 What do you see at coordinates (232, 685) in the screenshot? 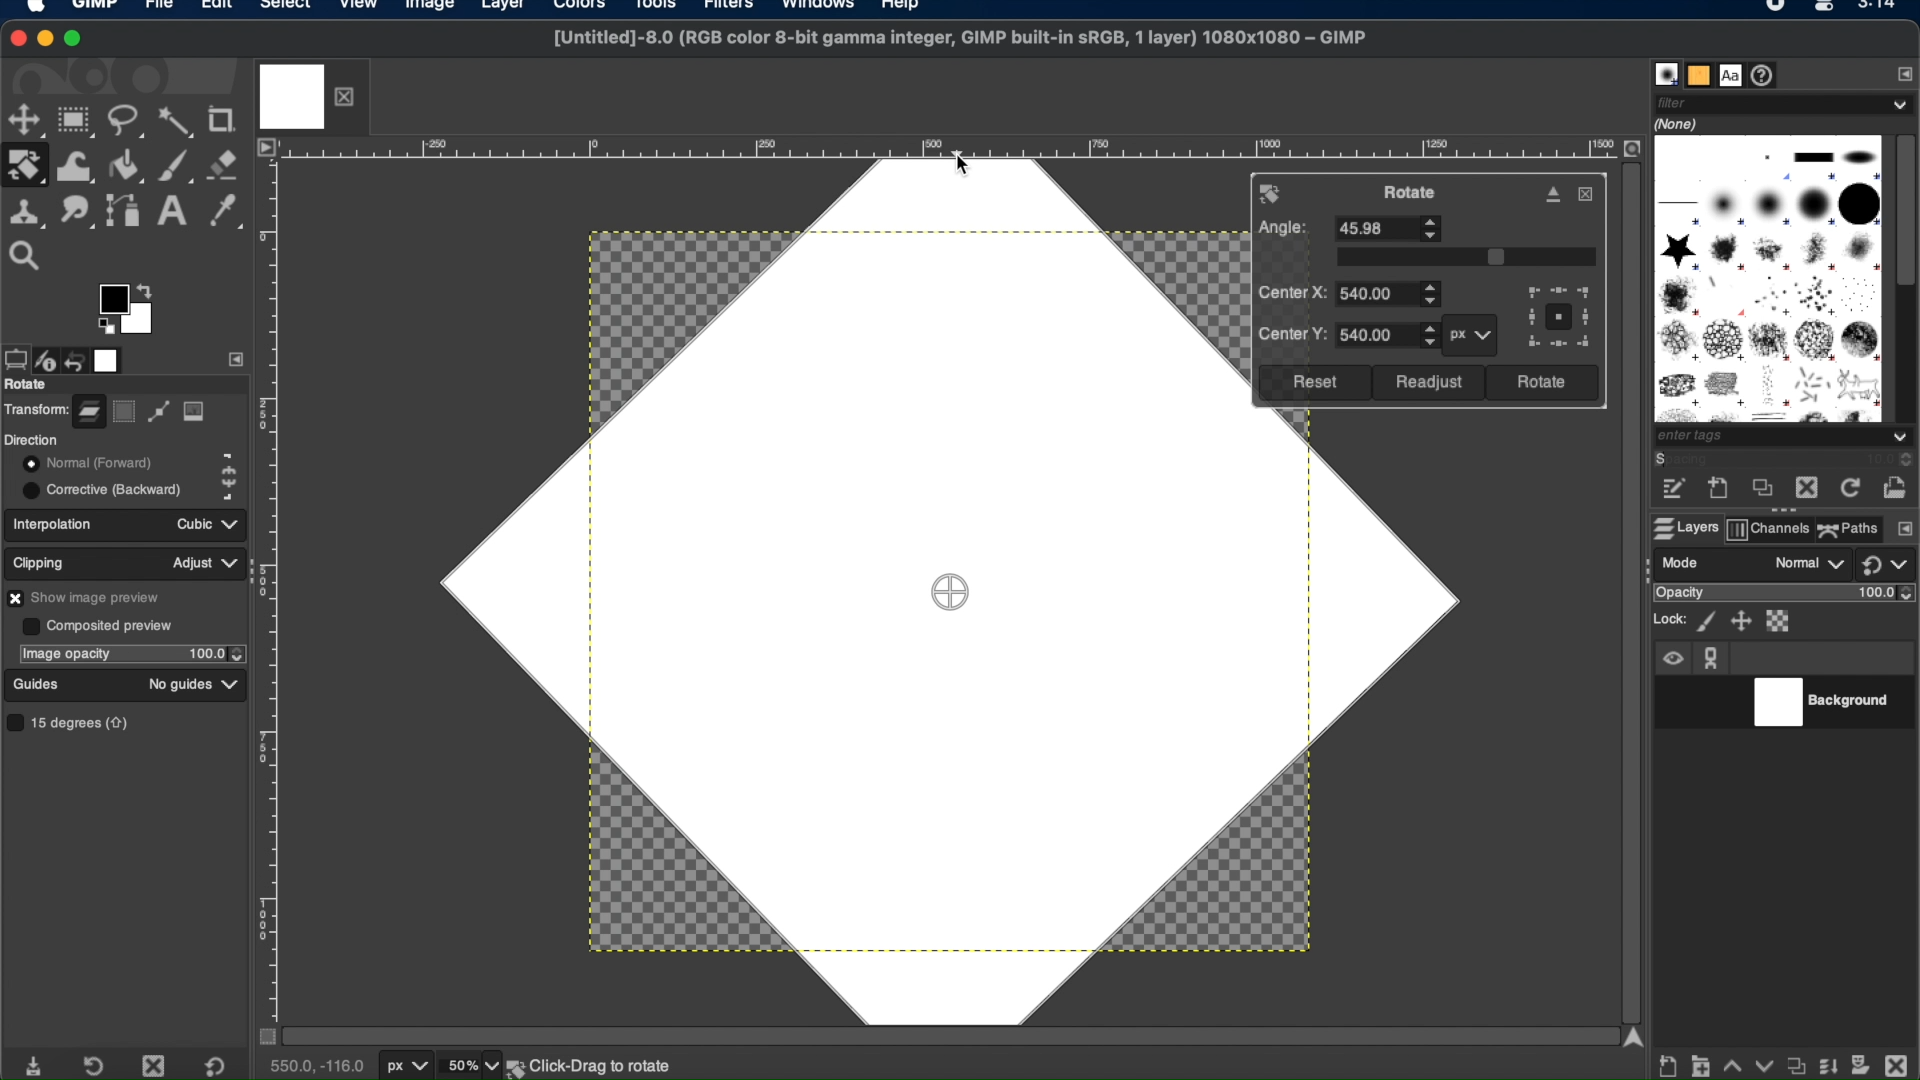
I see `guides dropdown` at bounding box center [232, 685].